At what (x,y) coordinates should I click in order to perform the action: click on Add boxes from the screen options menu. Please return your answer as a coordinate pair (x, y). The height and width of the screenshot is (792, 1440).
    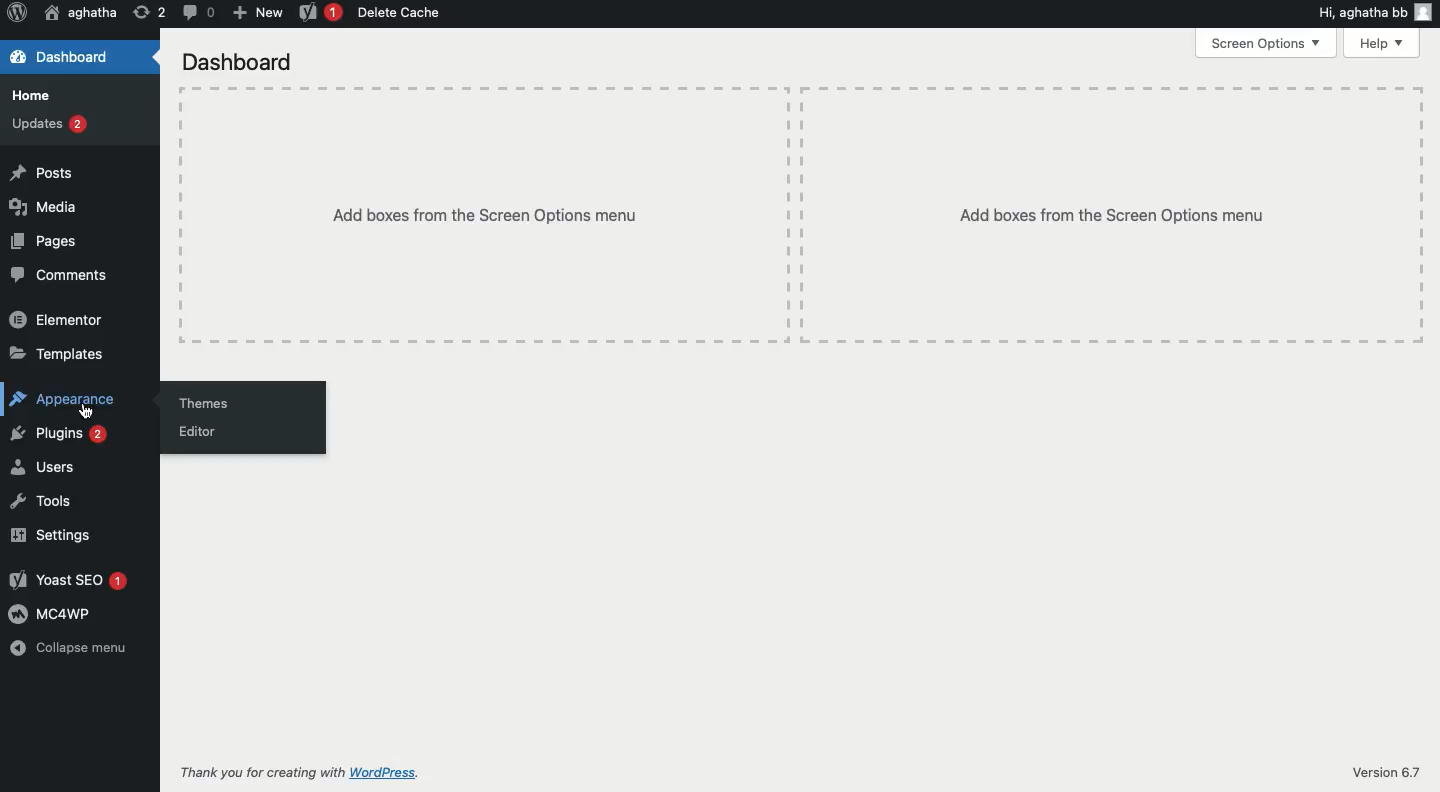
    Looking at the image, I should click on (1113, 216).